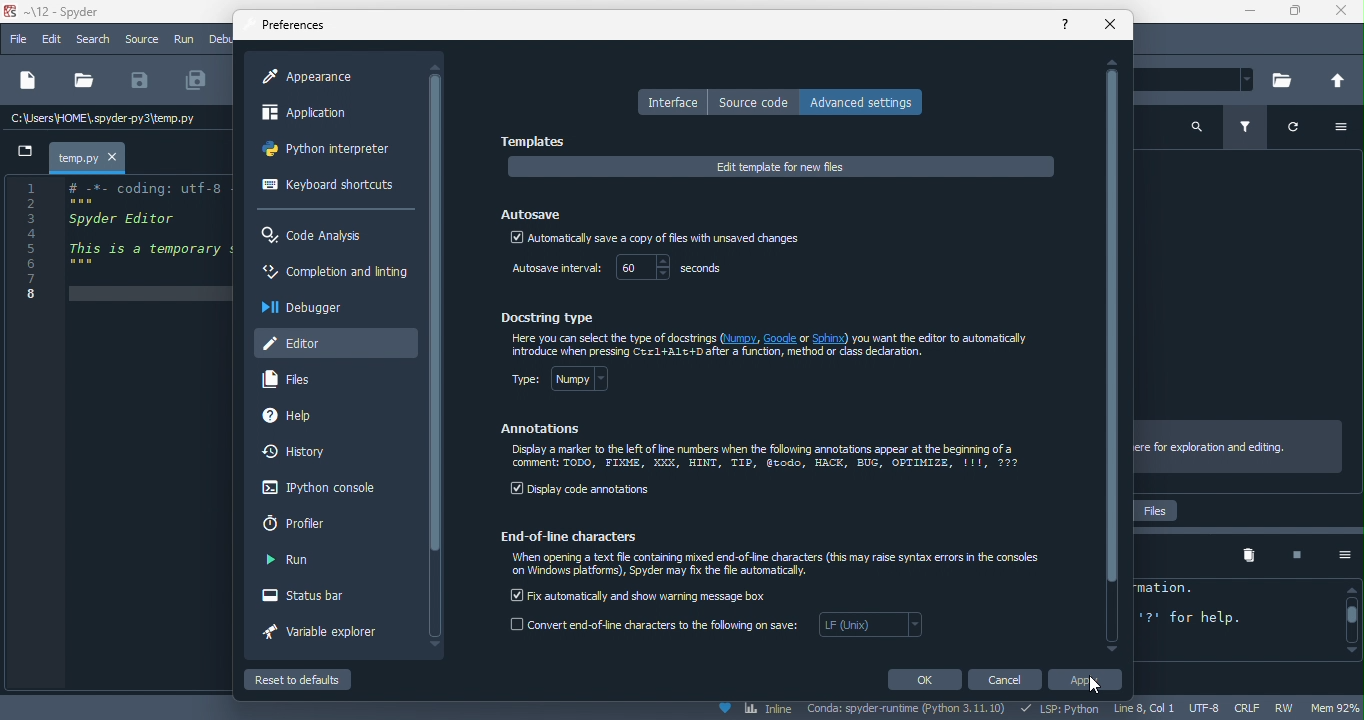 The image size is (1364, 720). Describe the element at coordinates (1347, 129) in the screenshot. I see `option` at that location.